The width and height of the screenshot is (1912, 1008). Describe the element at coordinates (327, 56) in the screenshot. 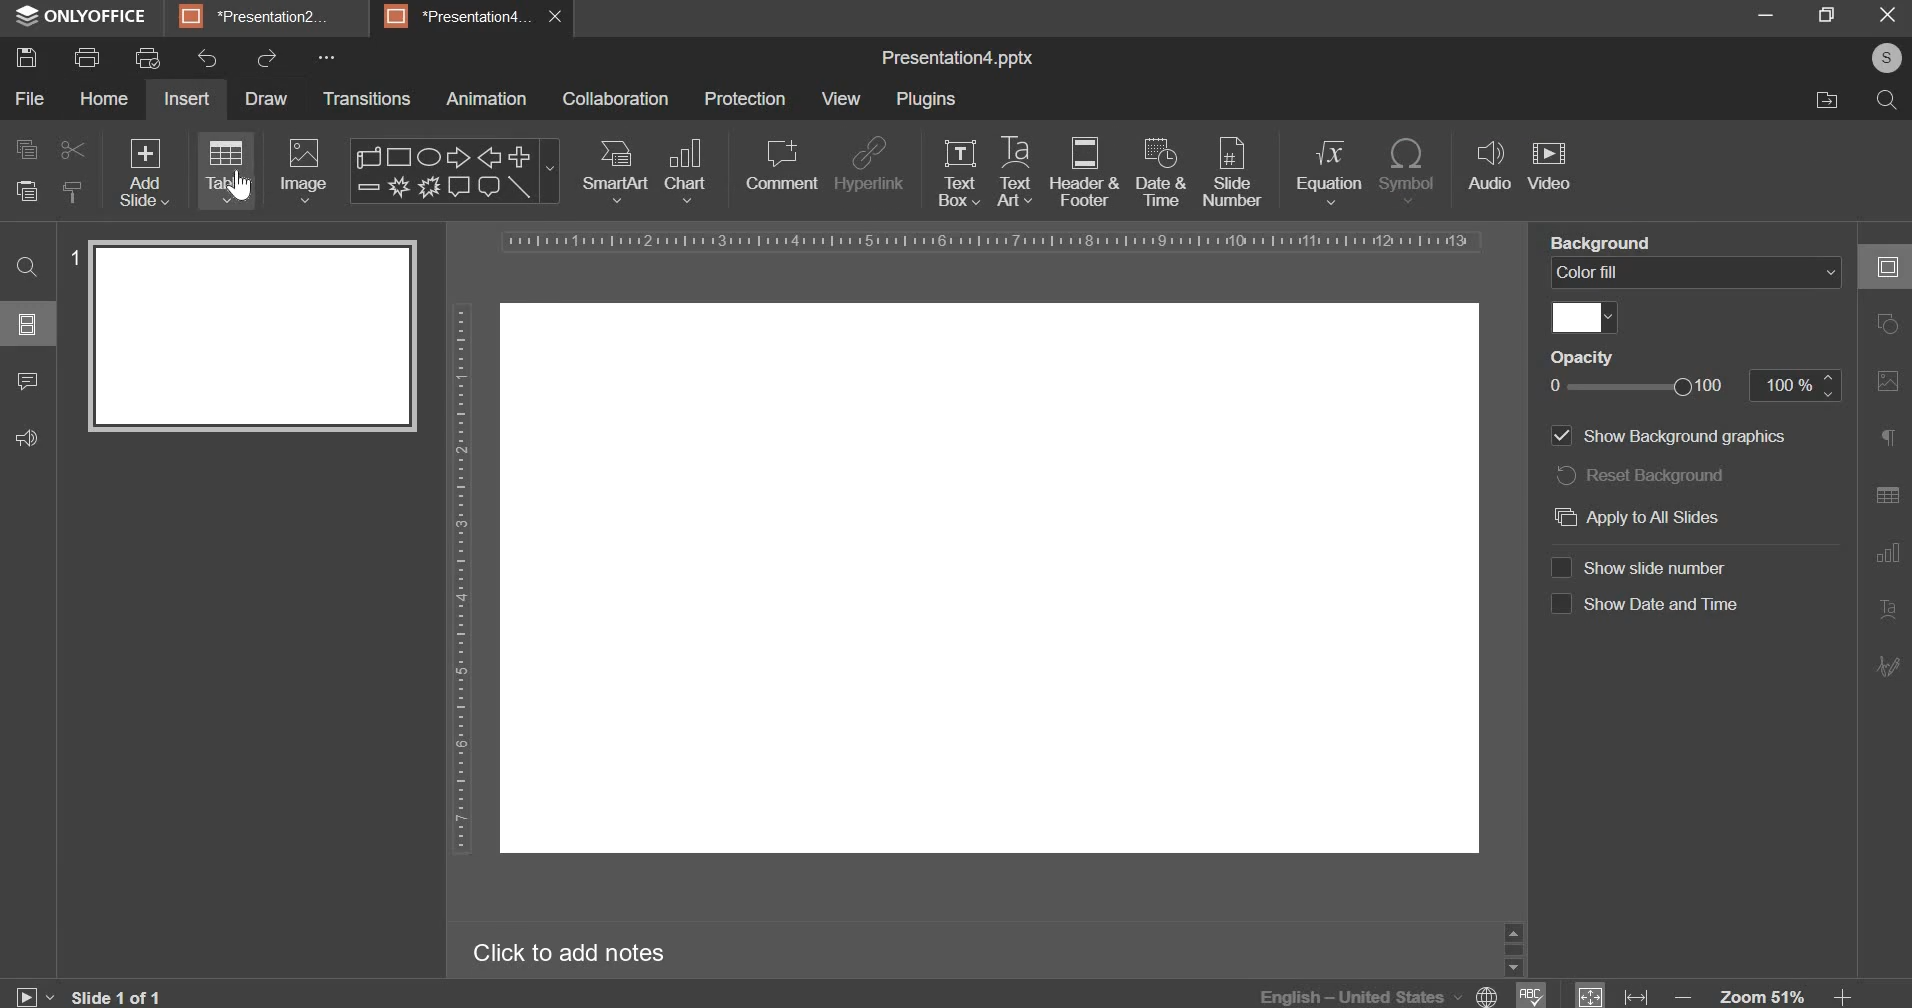

I see `more` at that location.